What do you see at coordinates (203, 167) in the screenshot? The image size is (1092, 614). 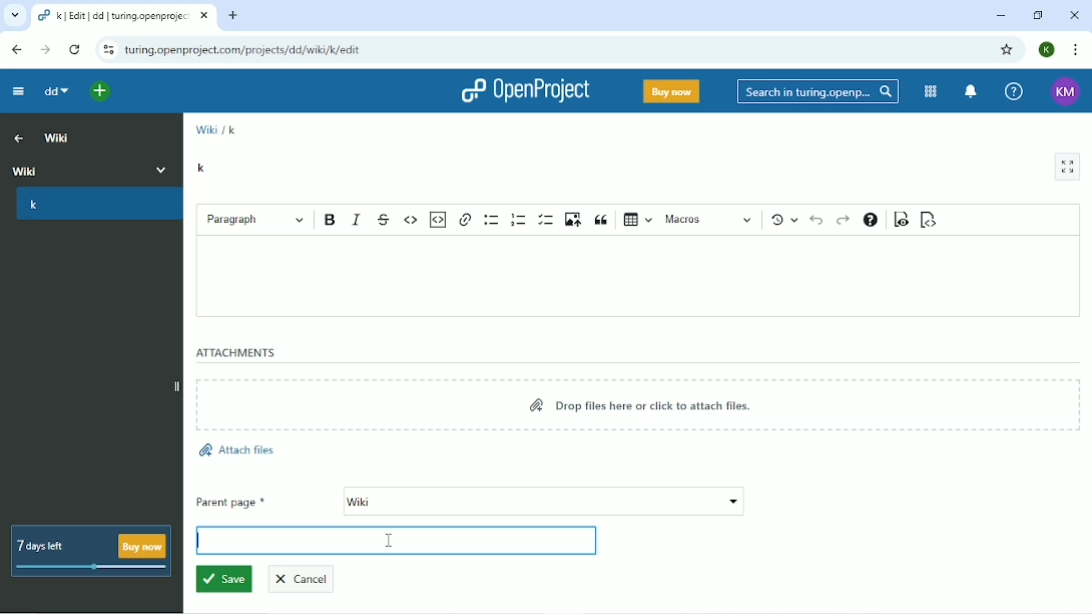 I see `k` at bounding box center [203, 167].